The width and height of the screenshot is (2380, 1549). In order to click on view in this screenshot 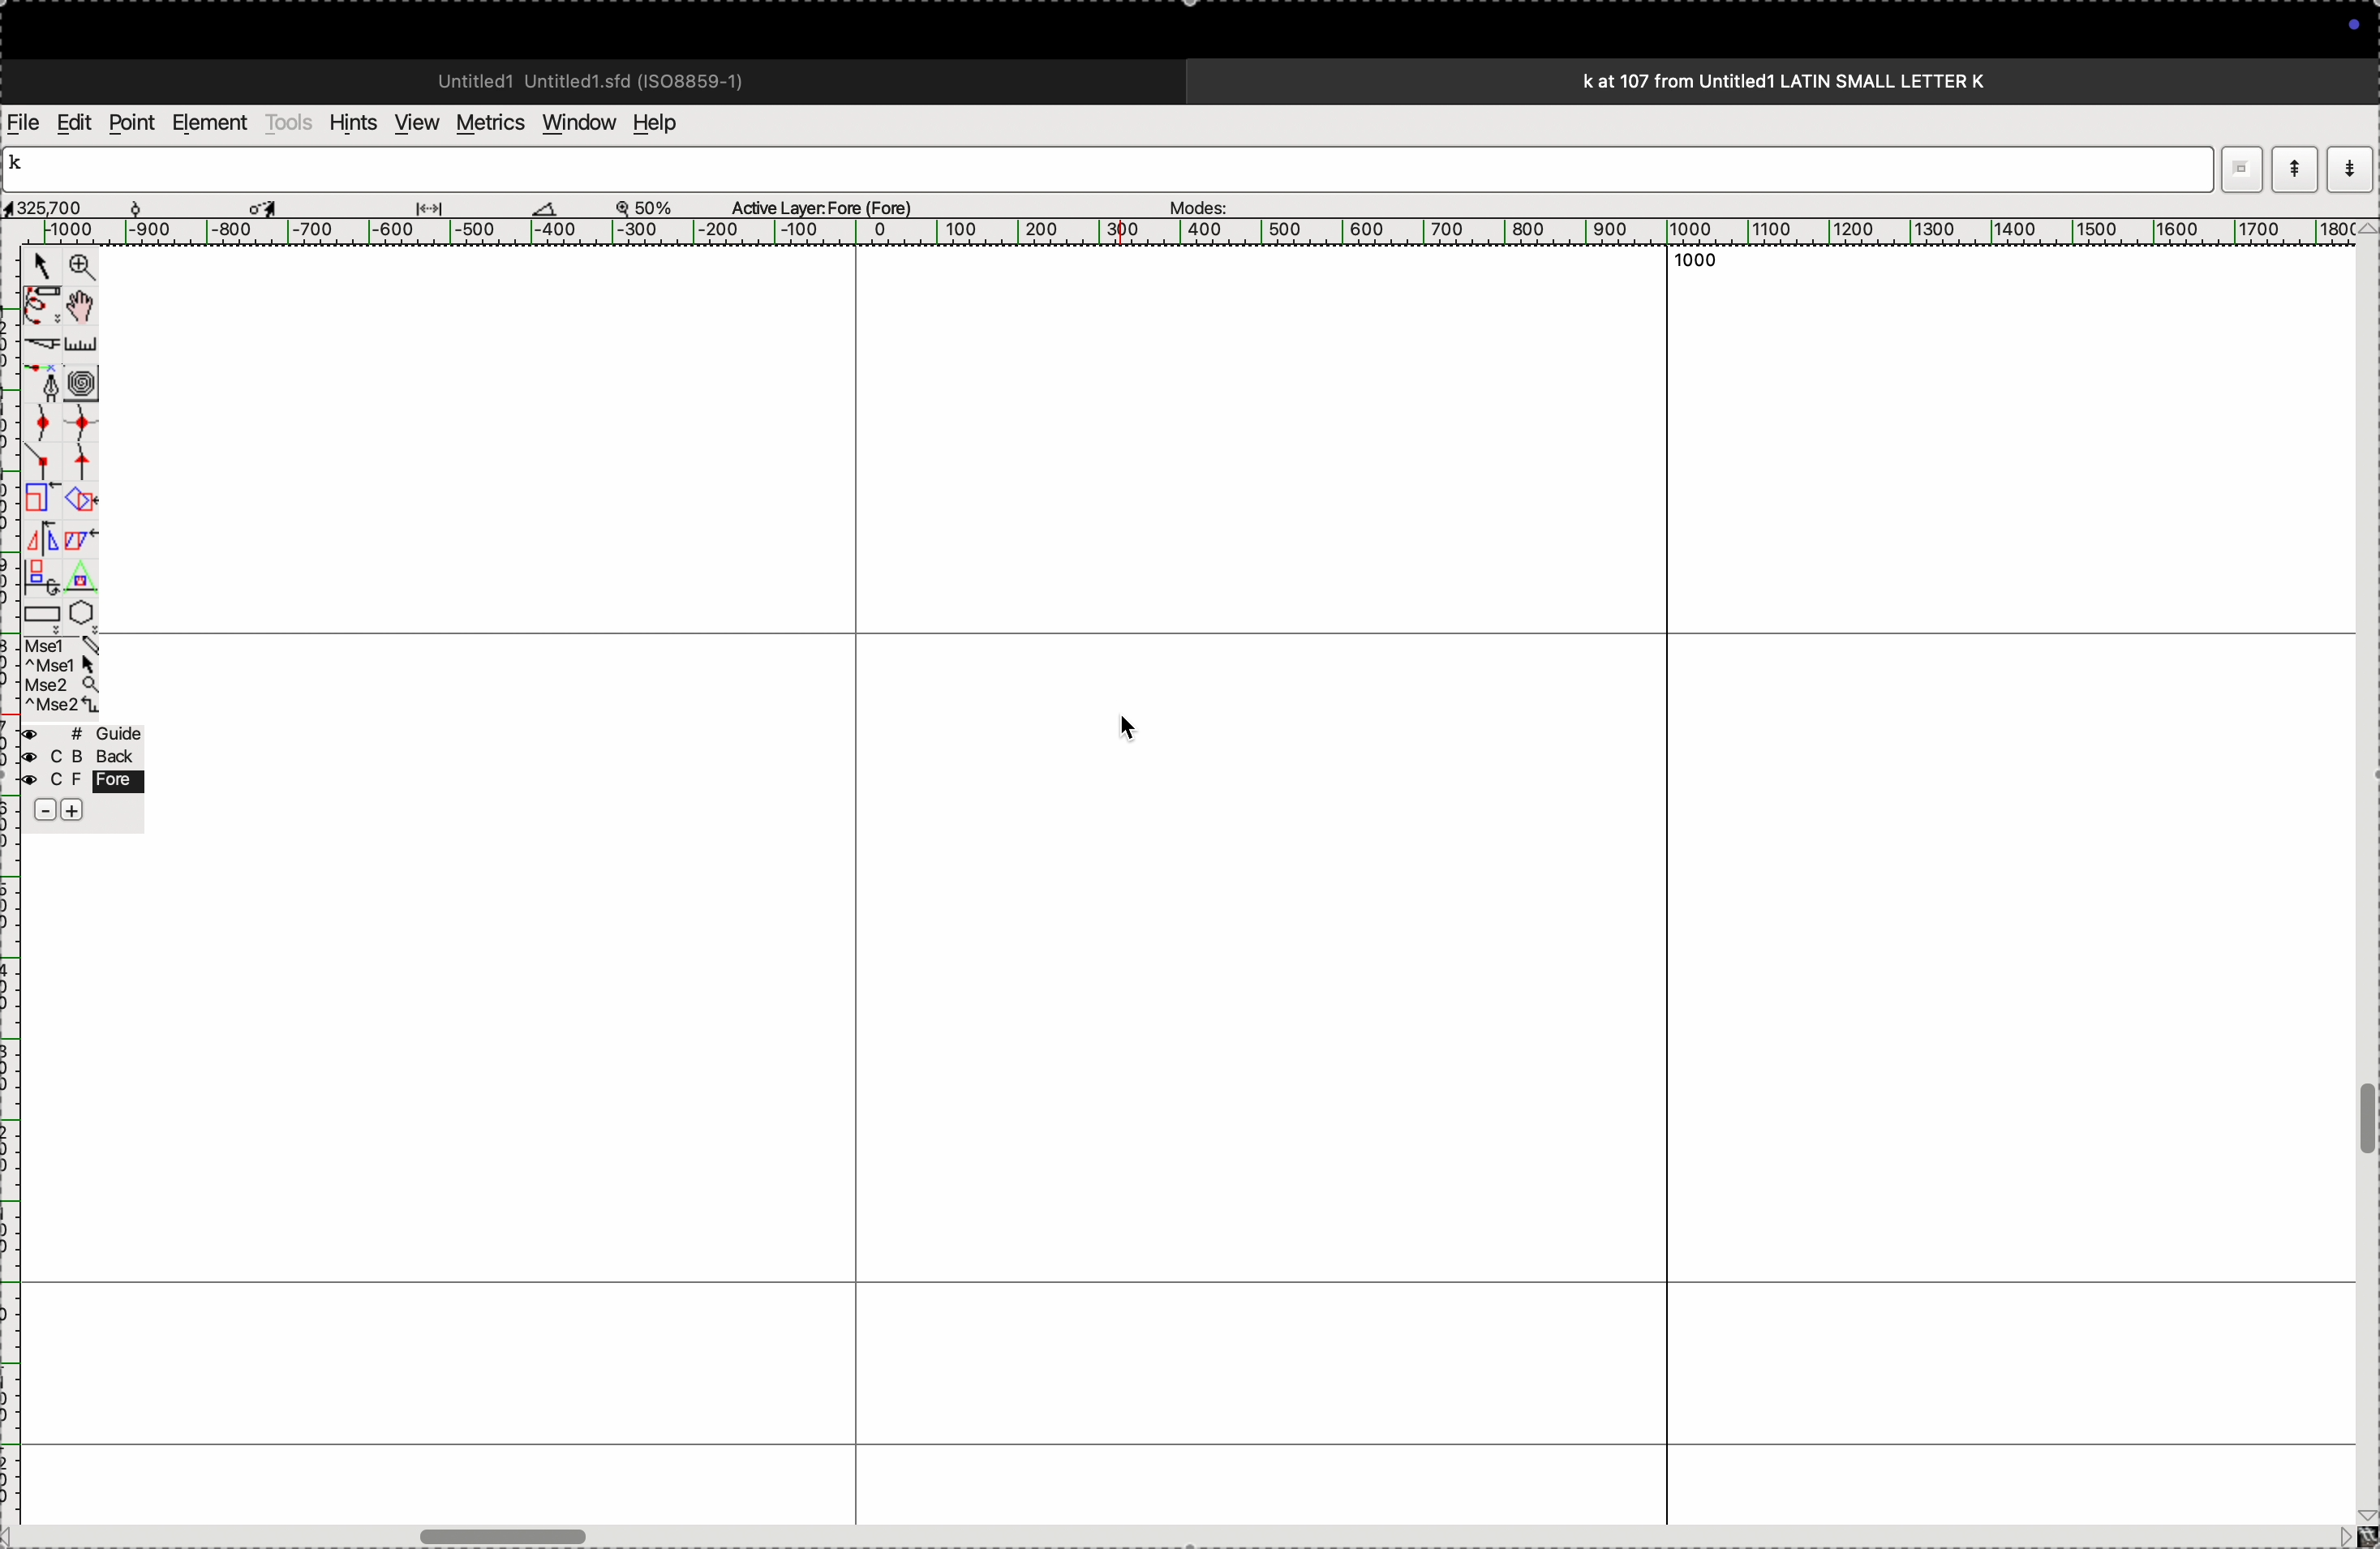, I will do `click(411, 123)`.